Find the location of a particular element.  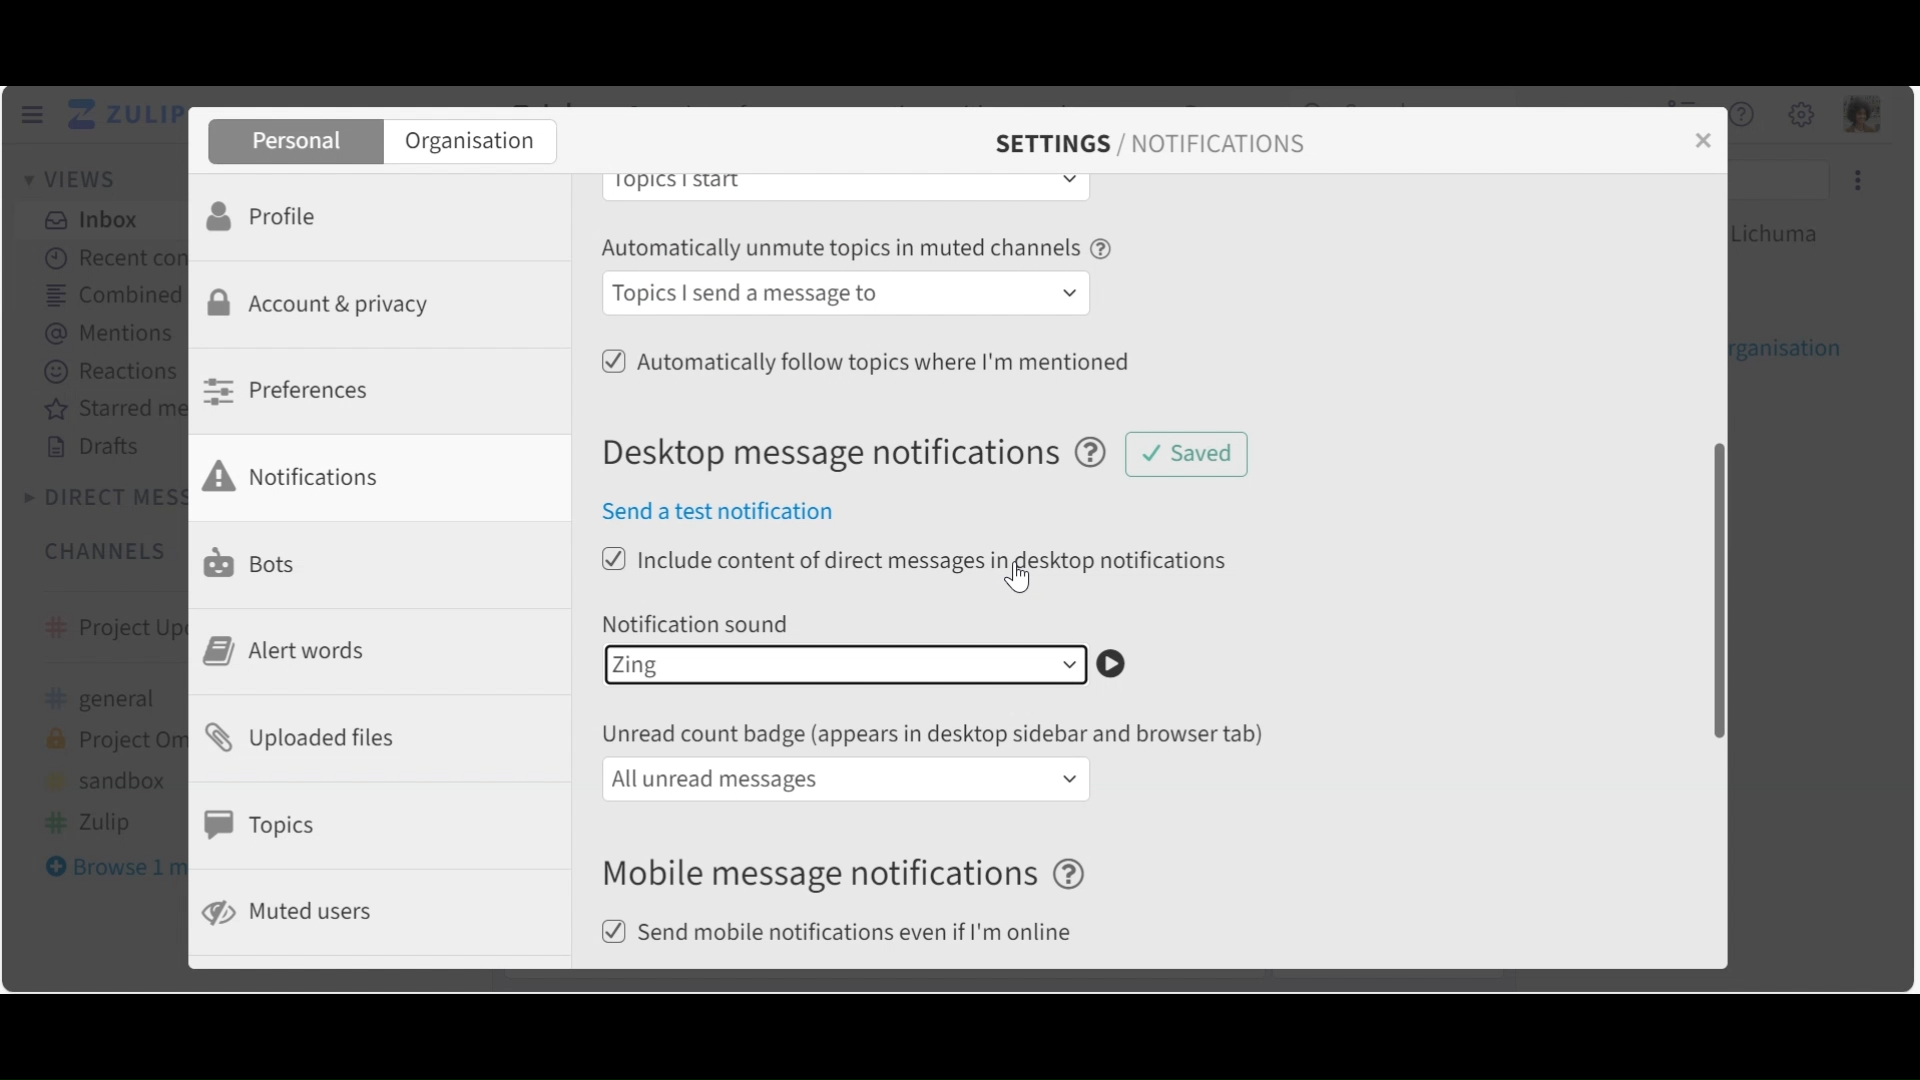

Organisation is located at coordinates (470, 143).